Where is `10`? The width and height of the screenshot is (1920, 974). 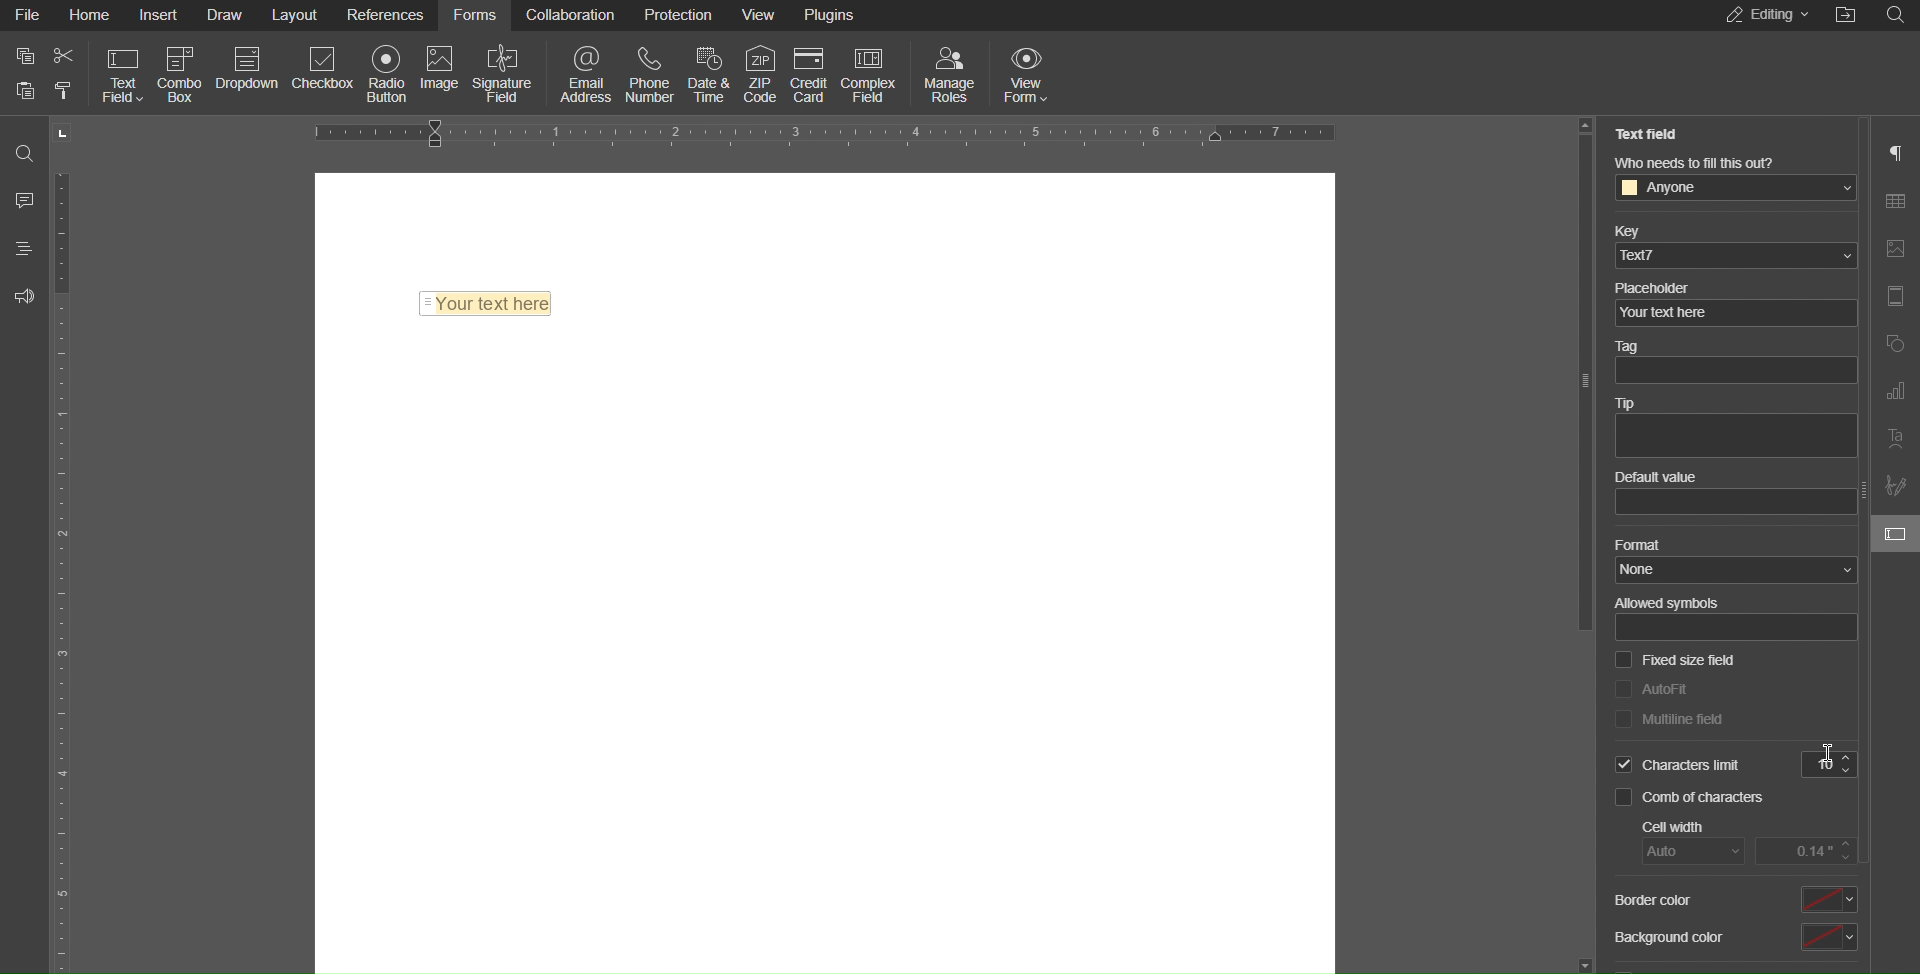 10 is located at coordinates (1829, 765).